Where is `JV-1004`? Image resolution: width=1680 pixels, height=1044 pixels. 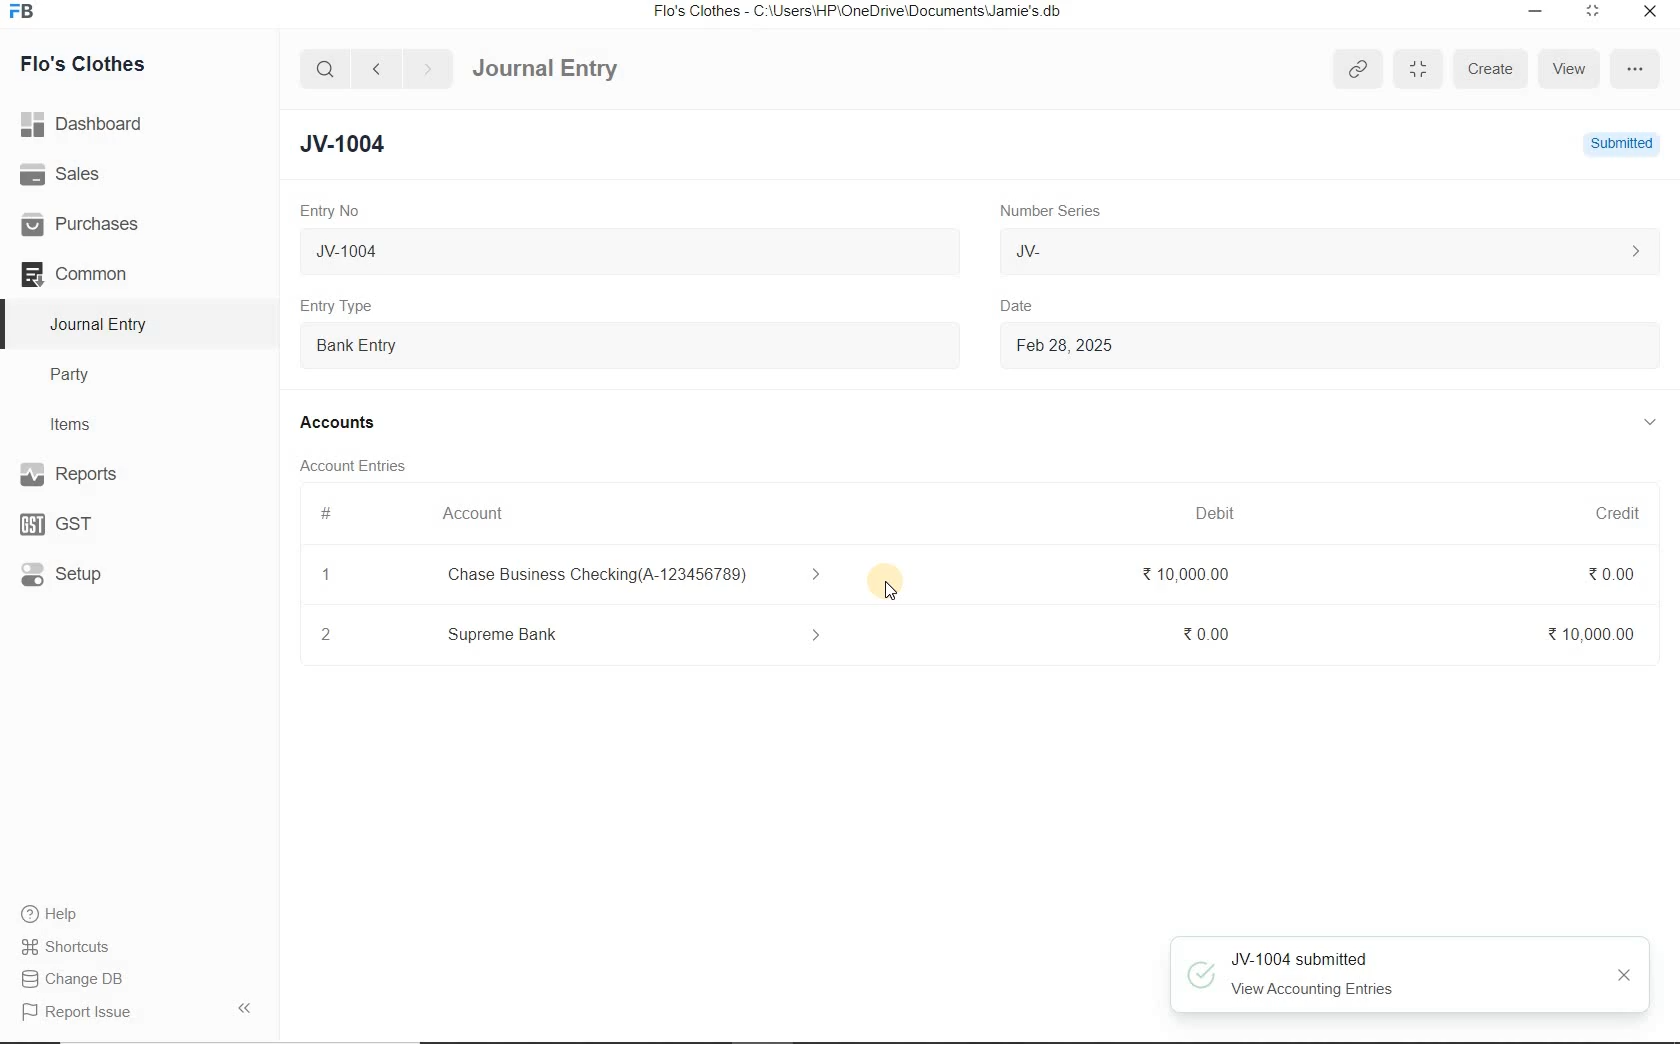
JV-1004 is located at coordinates (359, 143).